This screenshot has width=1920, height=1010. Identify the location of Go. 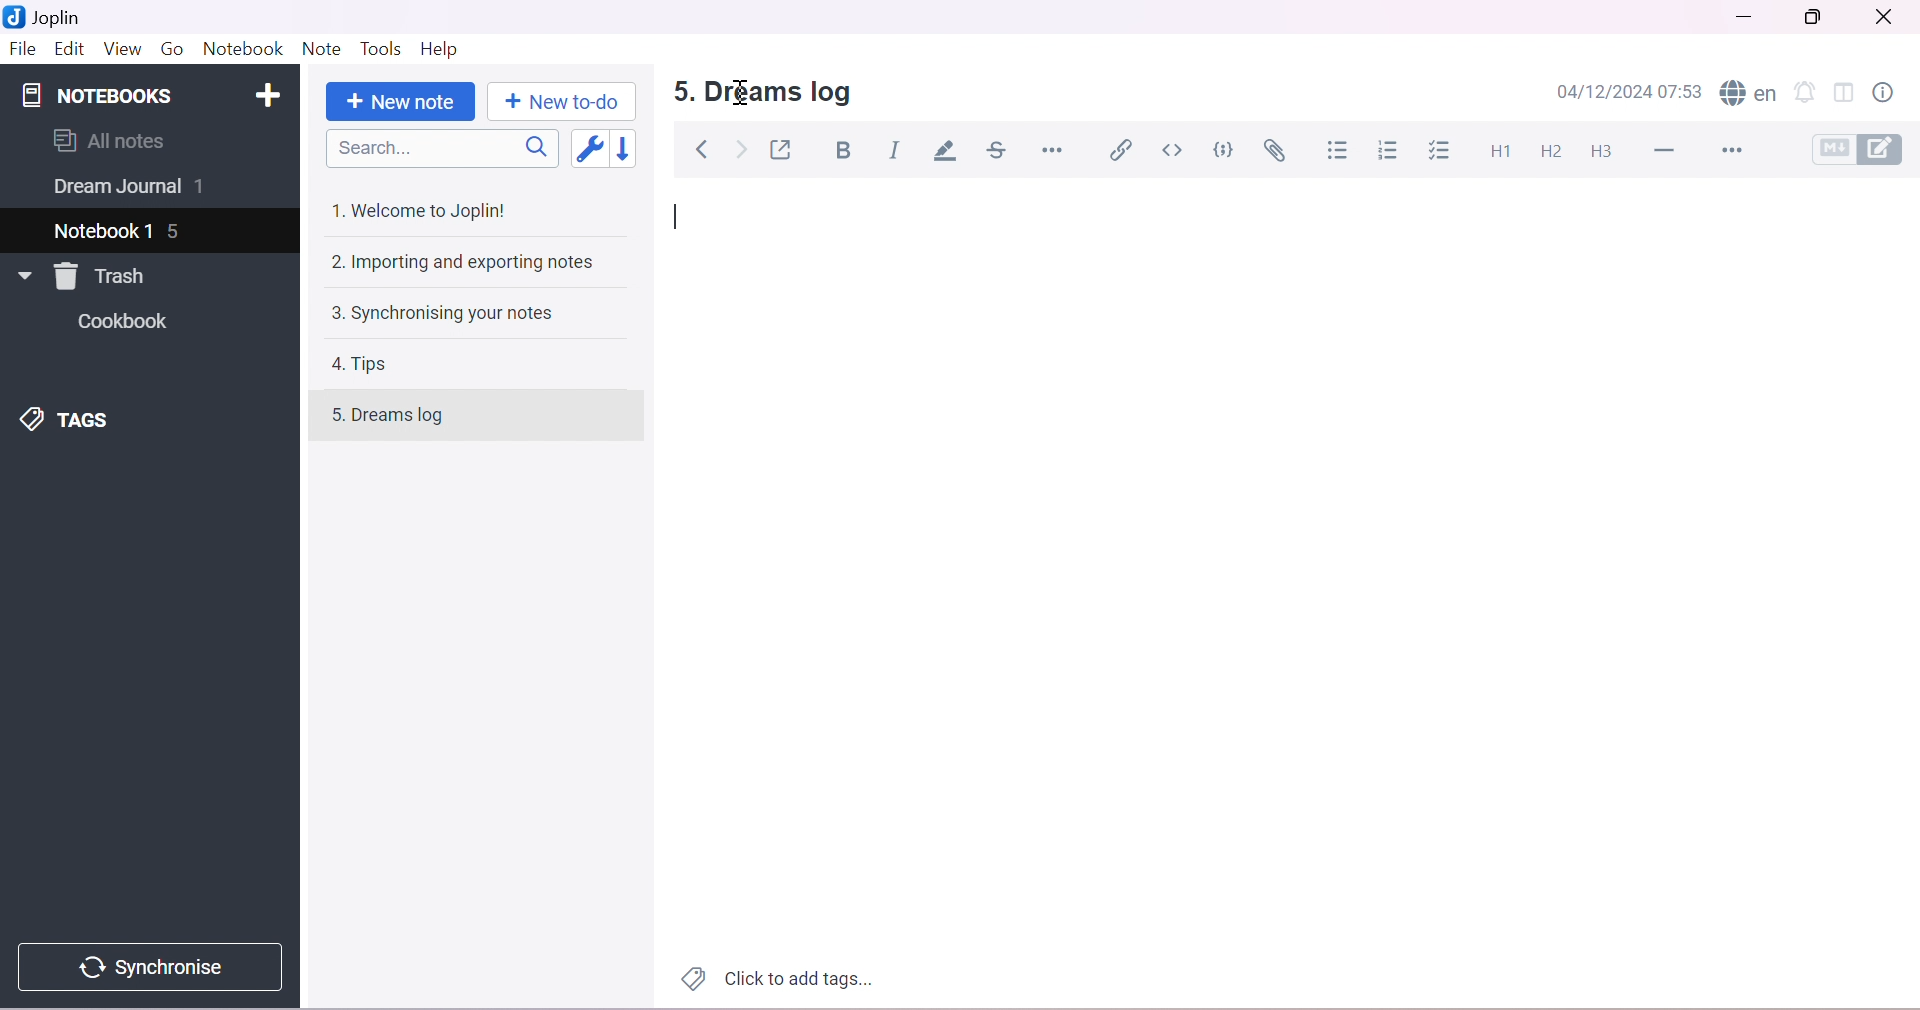
(172, 47).